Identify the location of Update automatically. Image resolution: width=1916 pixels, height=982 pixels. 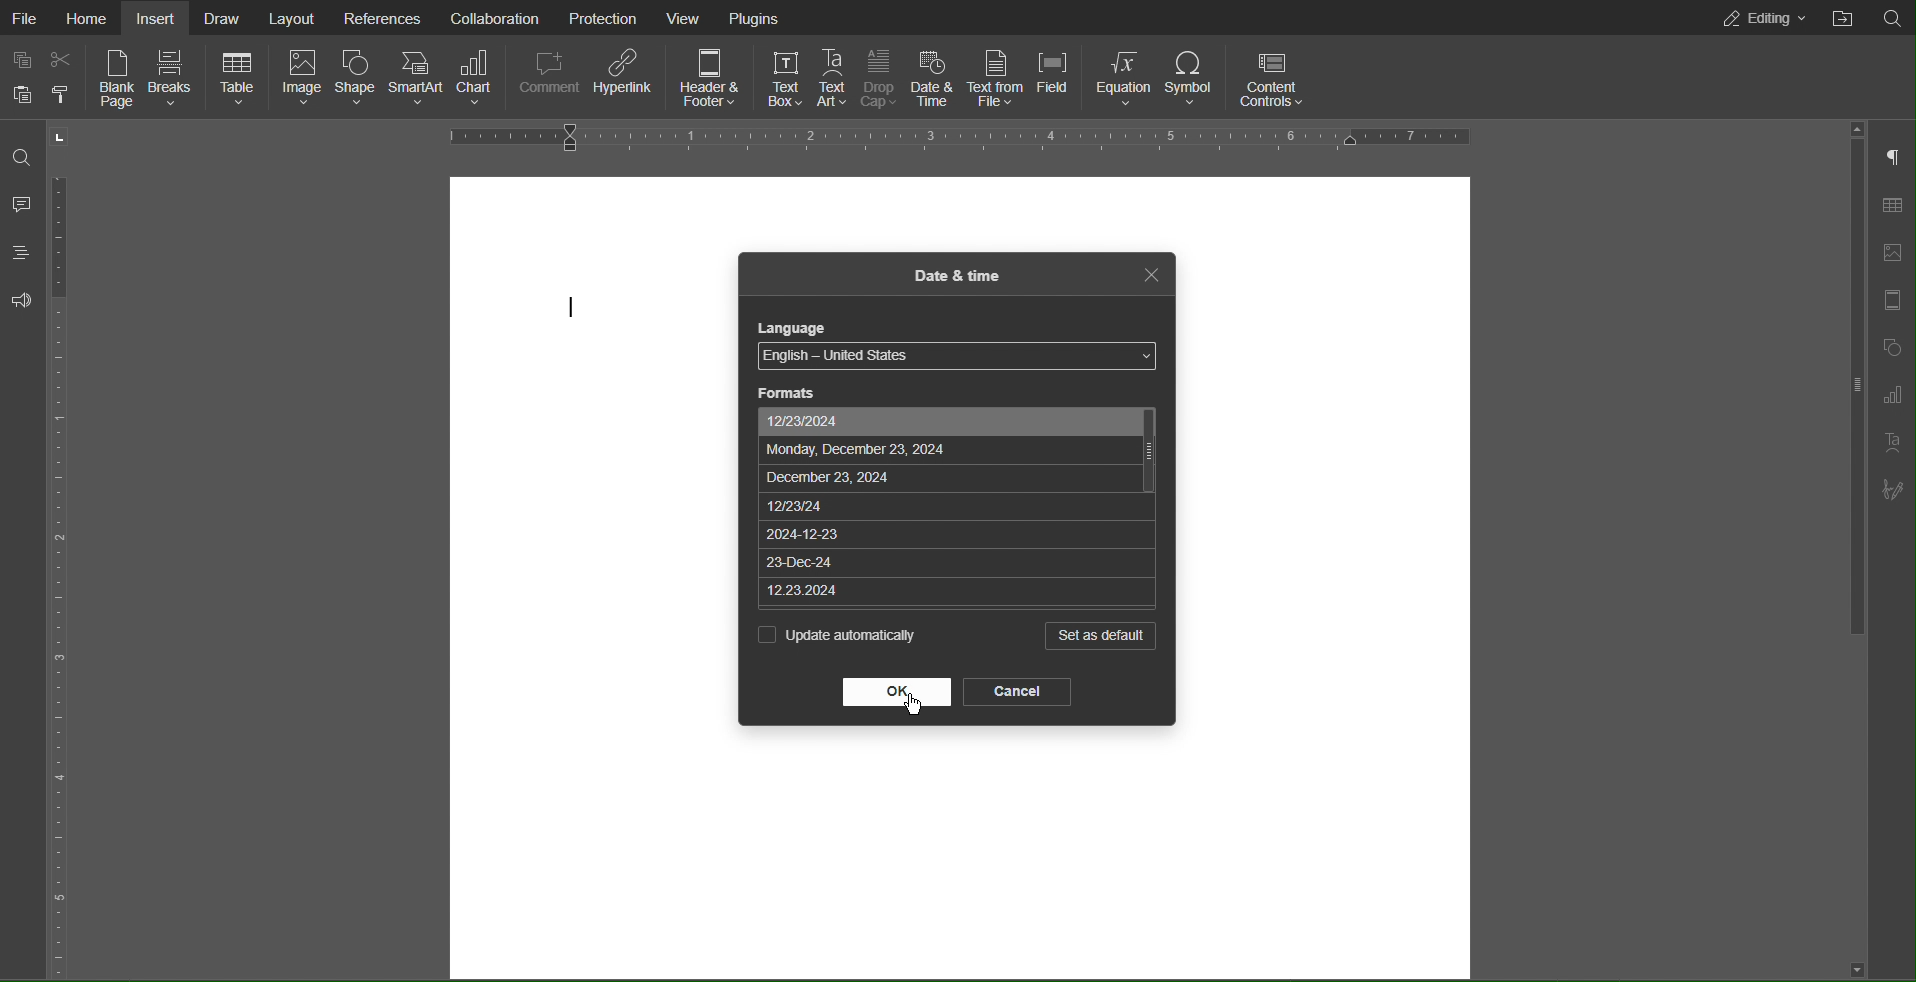
(839, 636).